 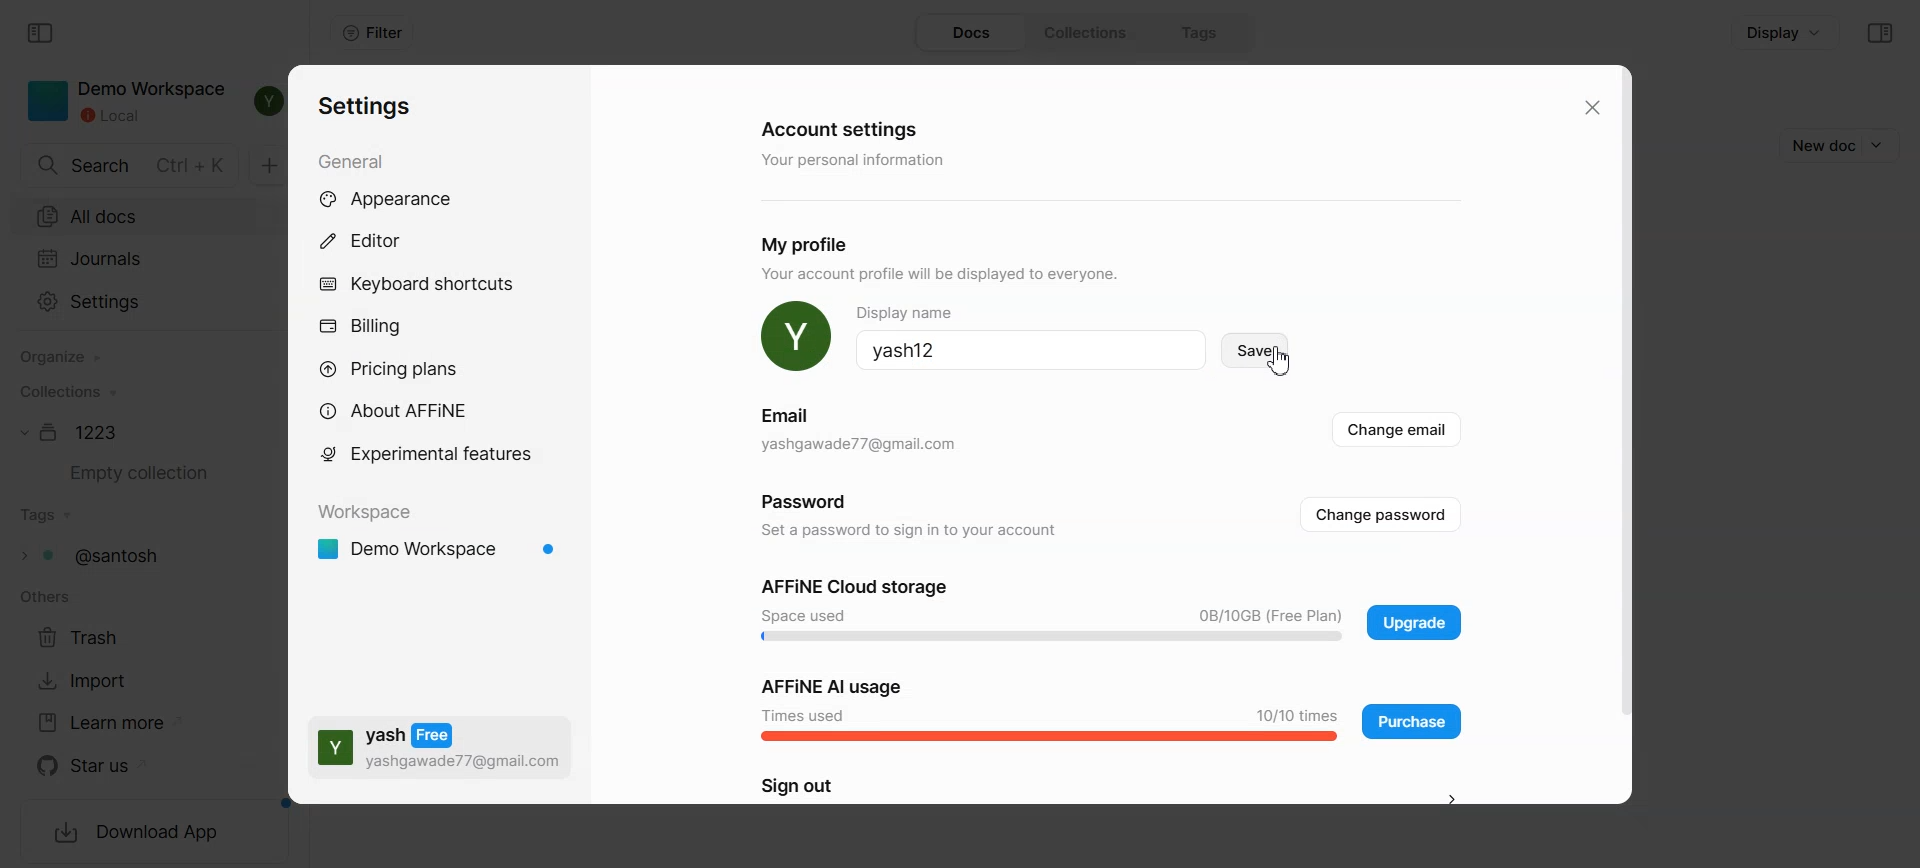 I want to click on Collections, so click(x=66, y=391).